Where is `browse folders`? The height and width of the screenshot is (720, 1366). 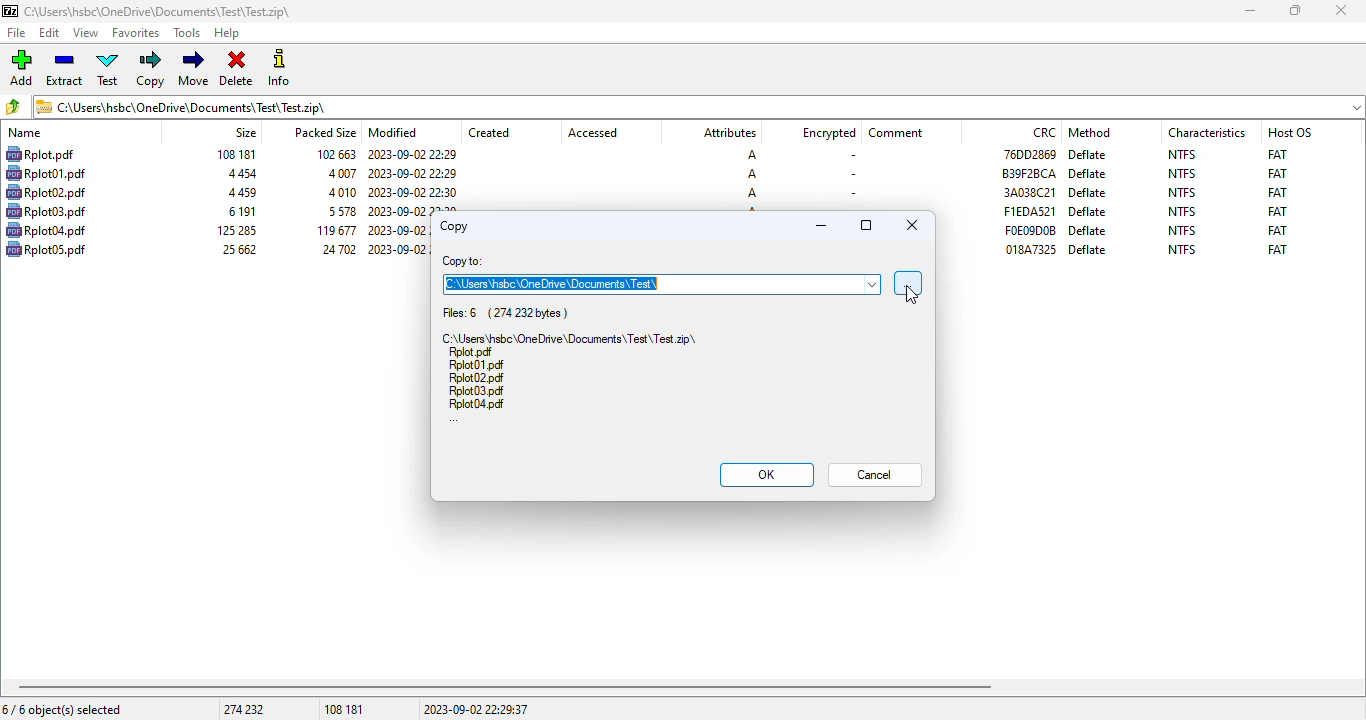 browse folders is located at coordinates (14, 107).